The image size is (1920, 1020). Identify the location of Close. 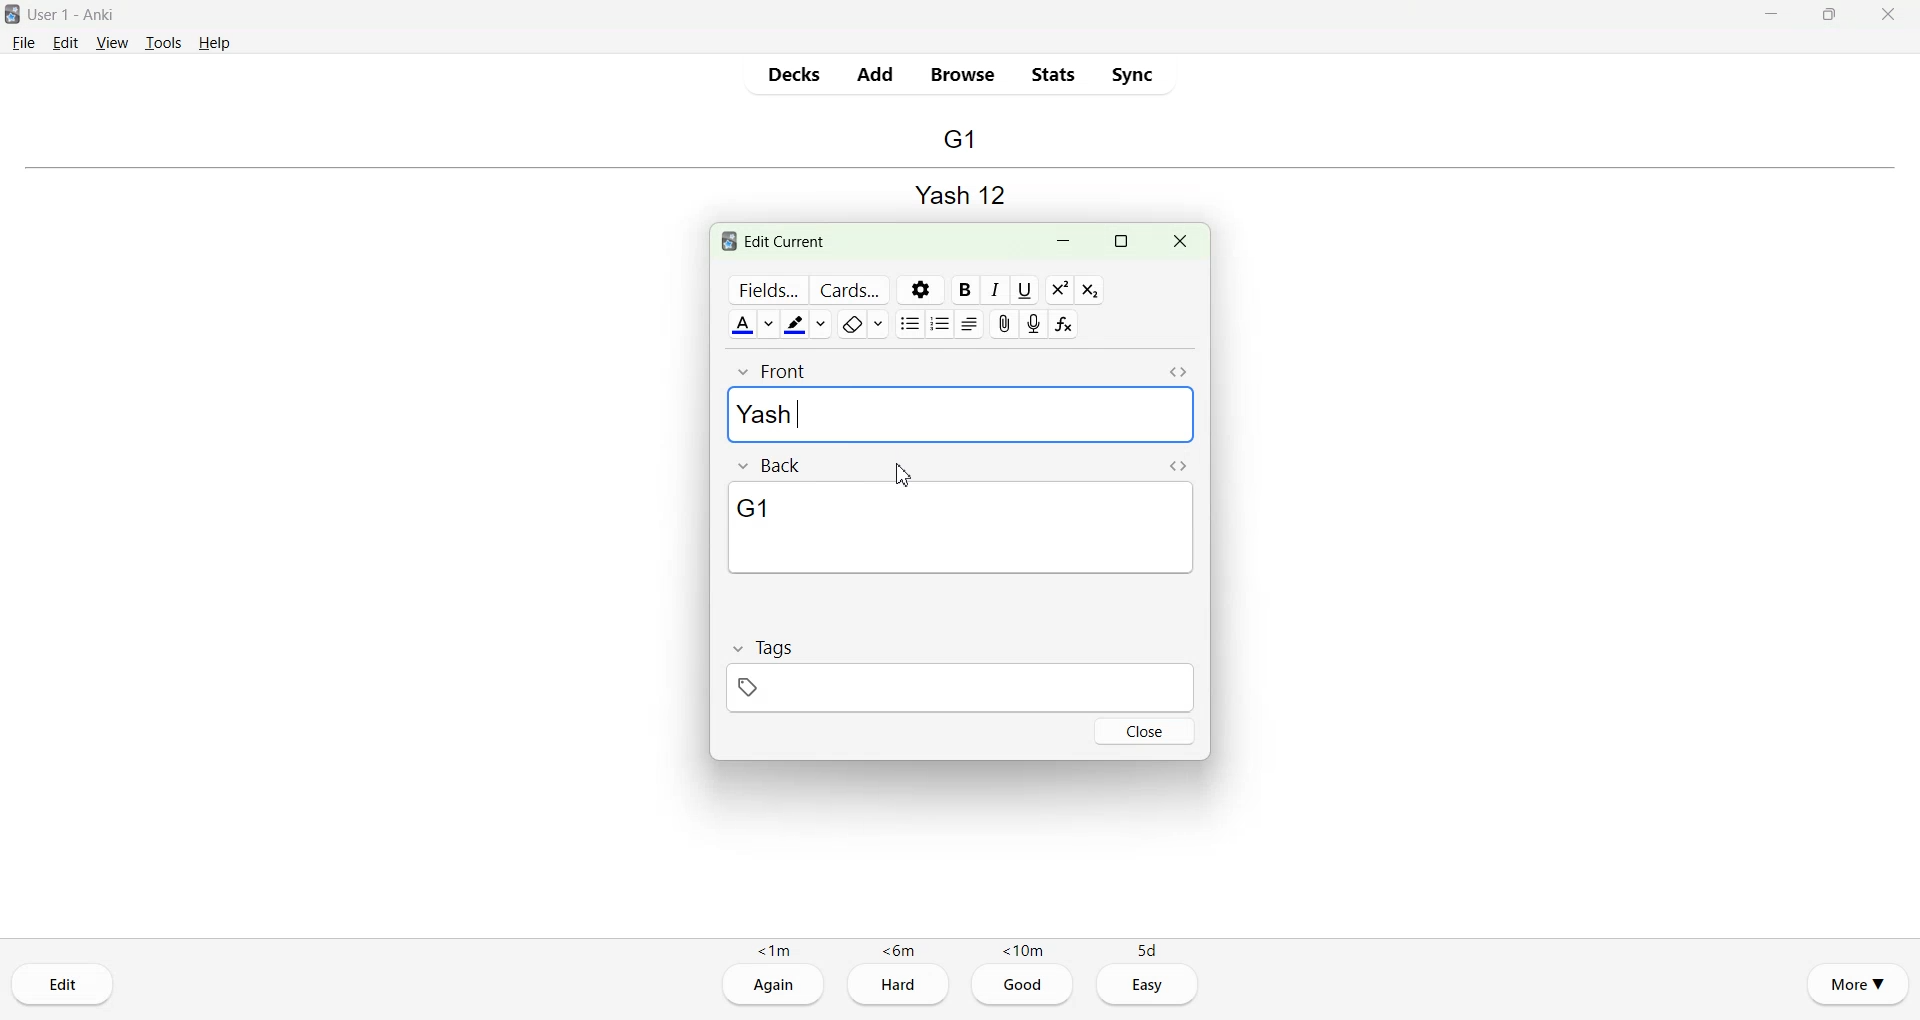
(1887, 14).